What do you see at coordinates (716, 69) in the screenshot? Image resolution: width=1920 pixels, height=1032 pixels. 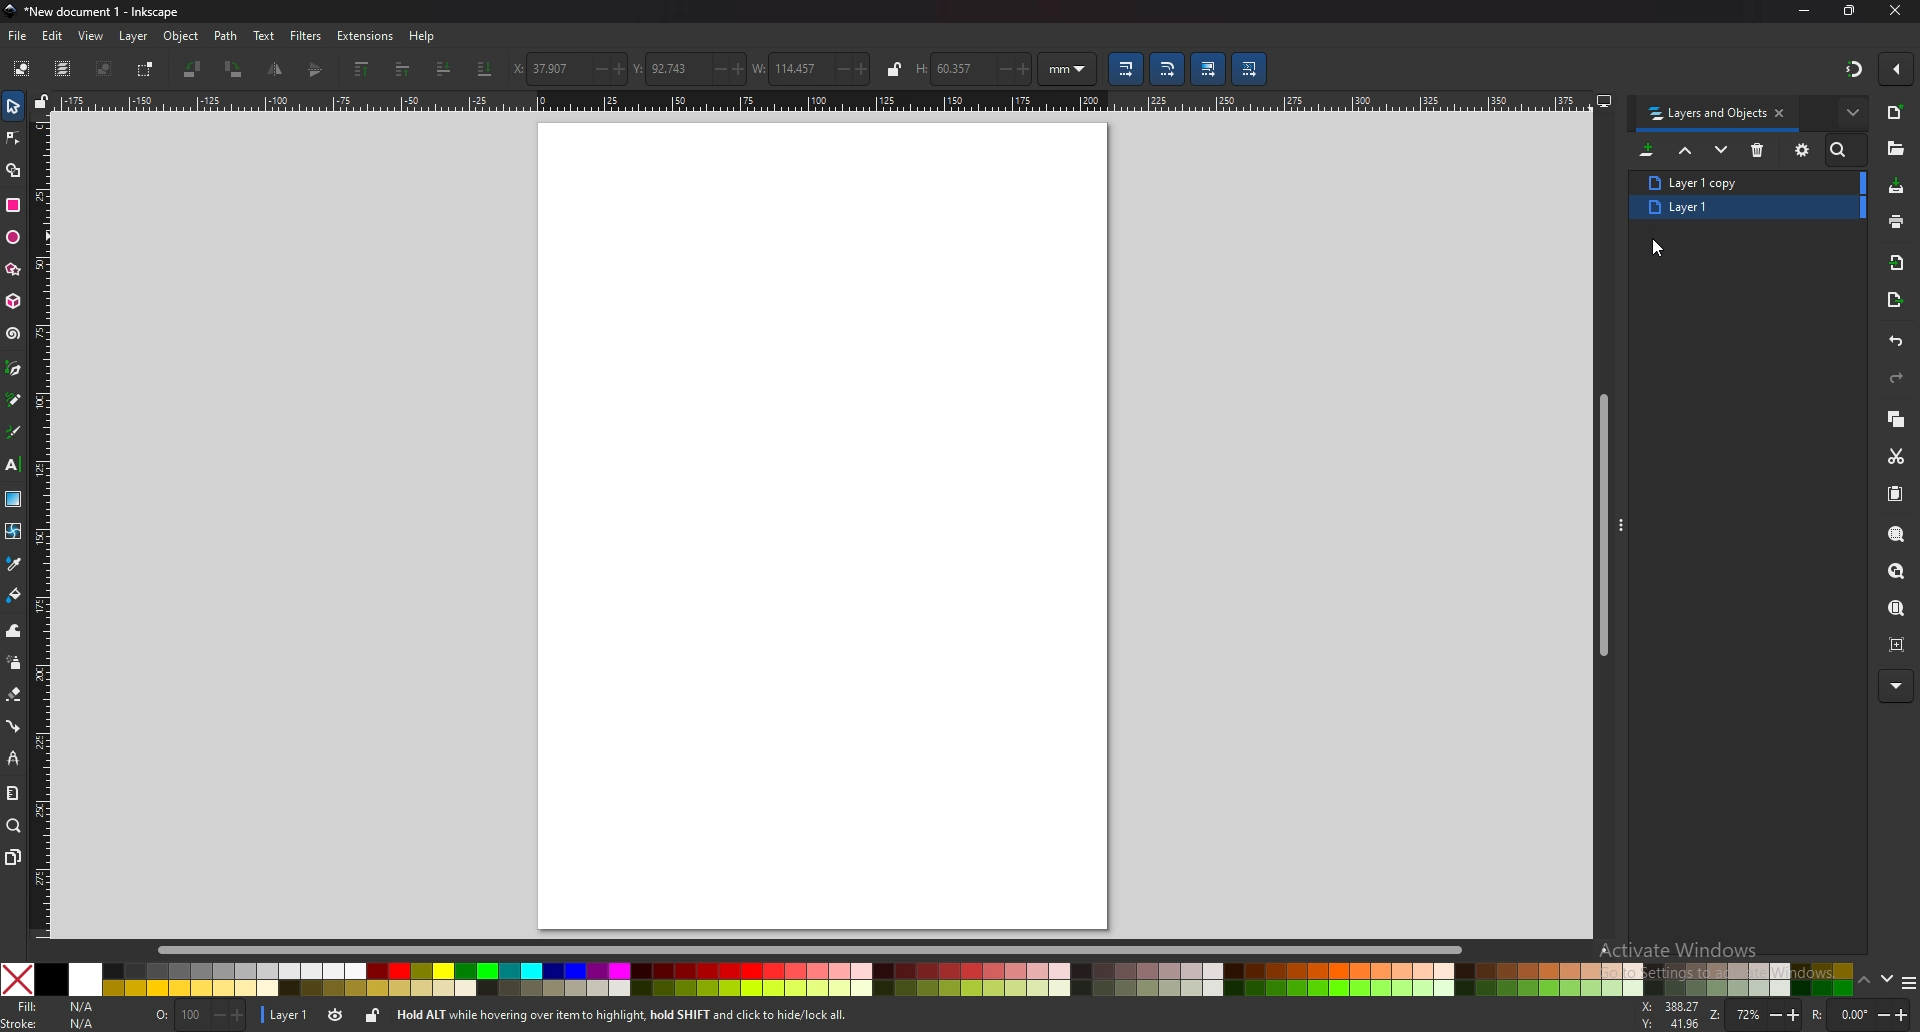 I see `decrease` at bounding box center [716, 69].